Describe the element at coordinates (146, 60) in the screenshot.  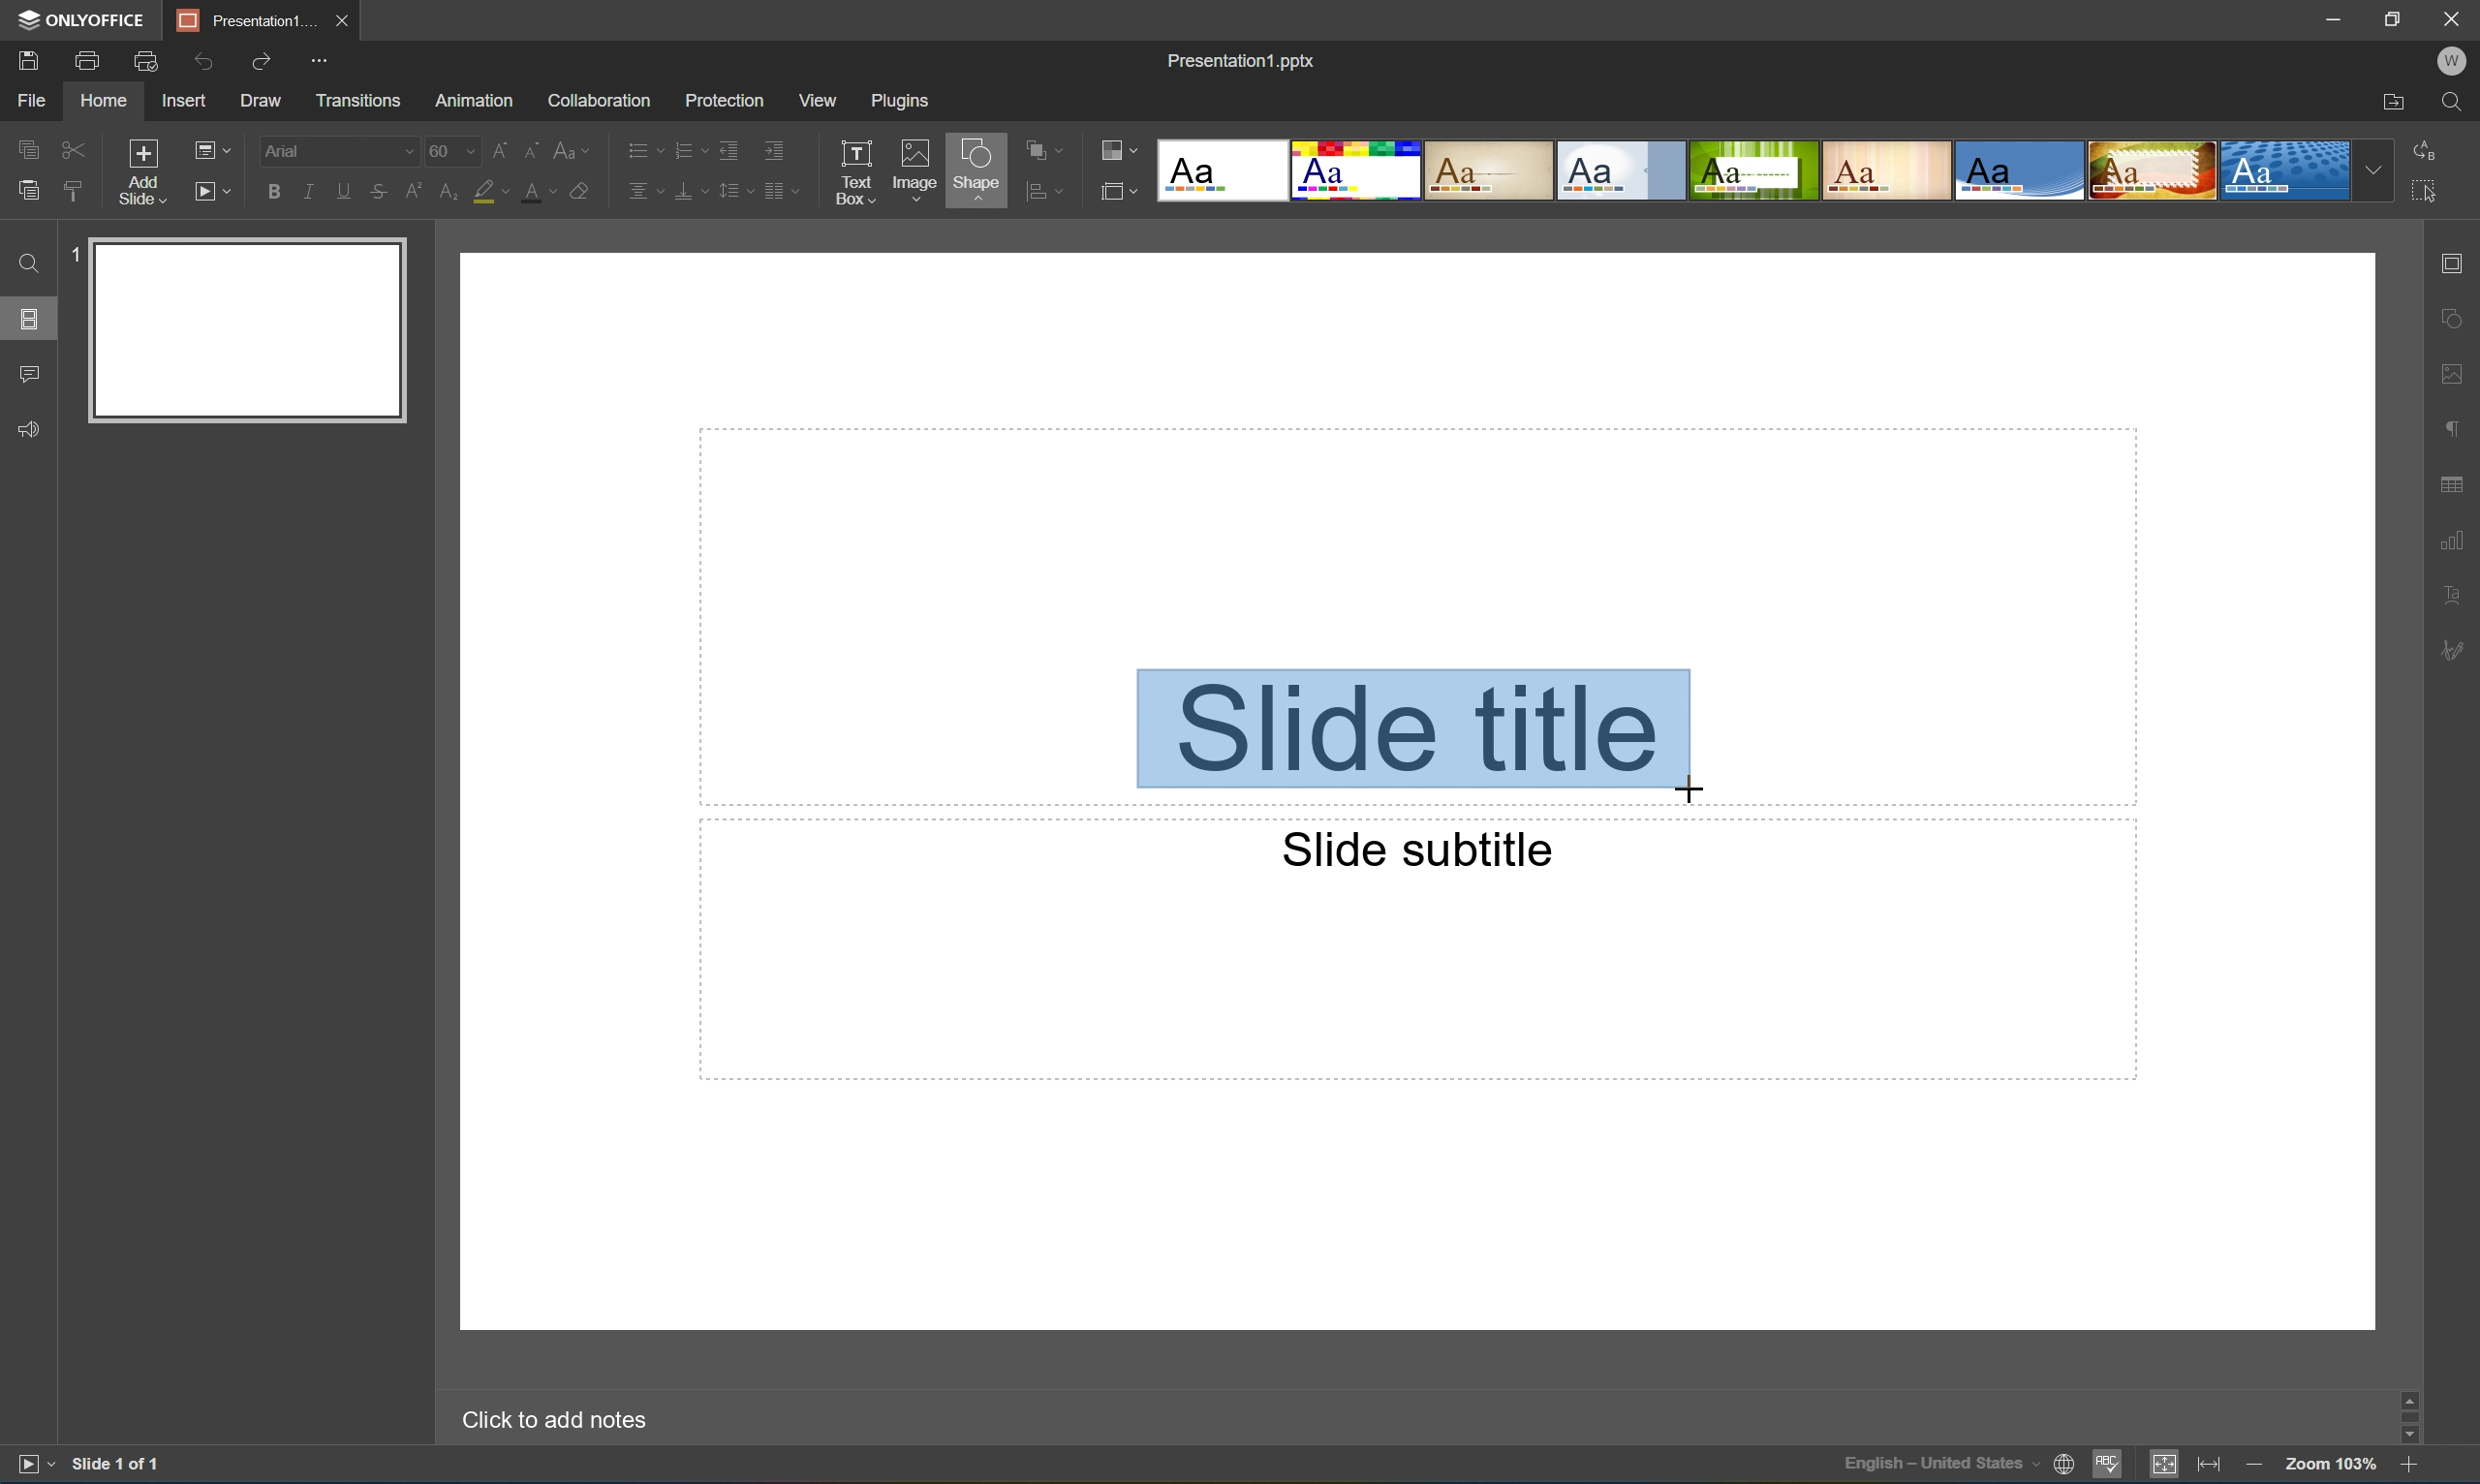
I see `Quick print` at that location.